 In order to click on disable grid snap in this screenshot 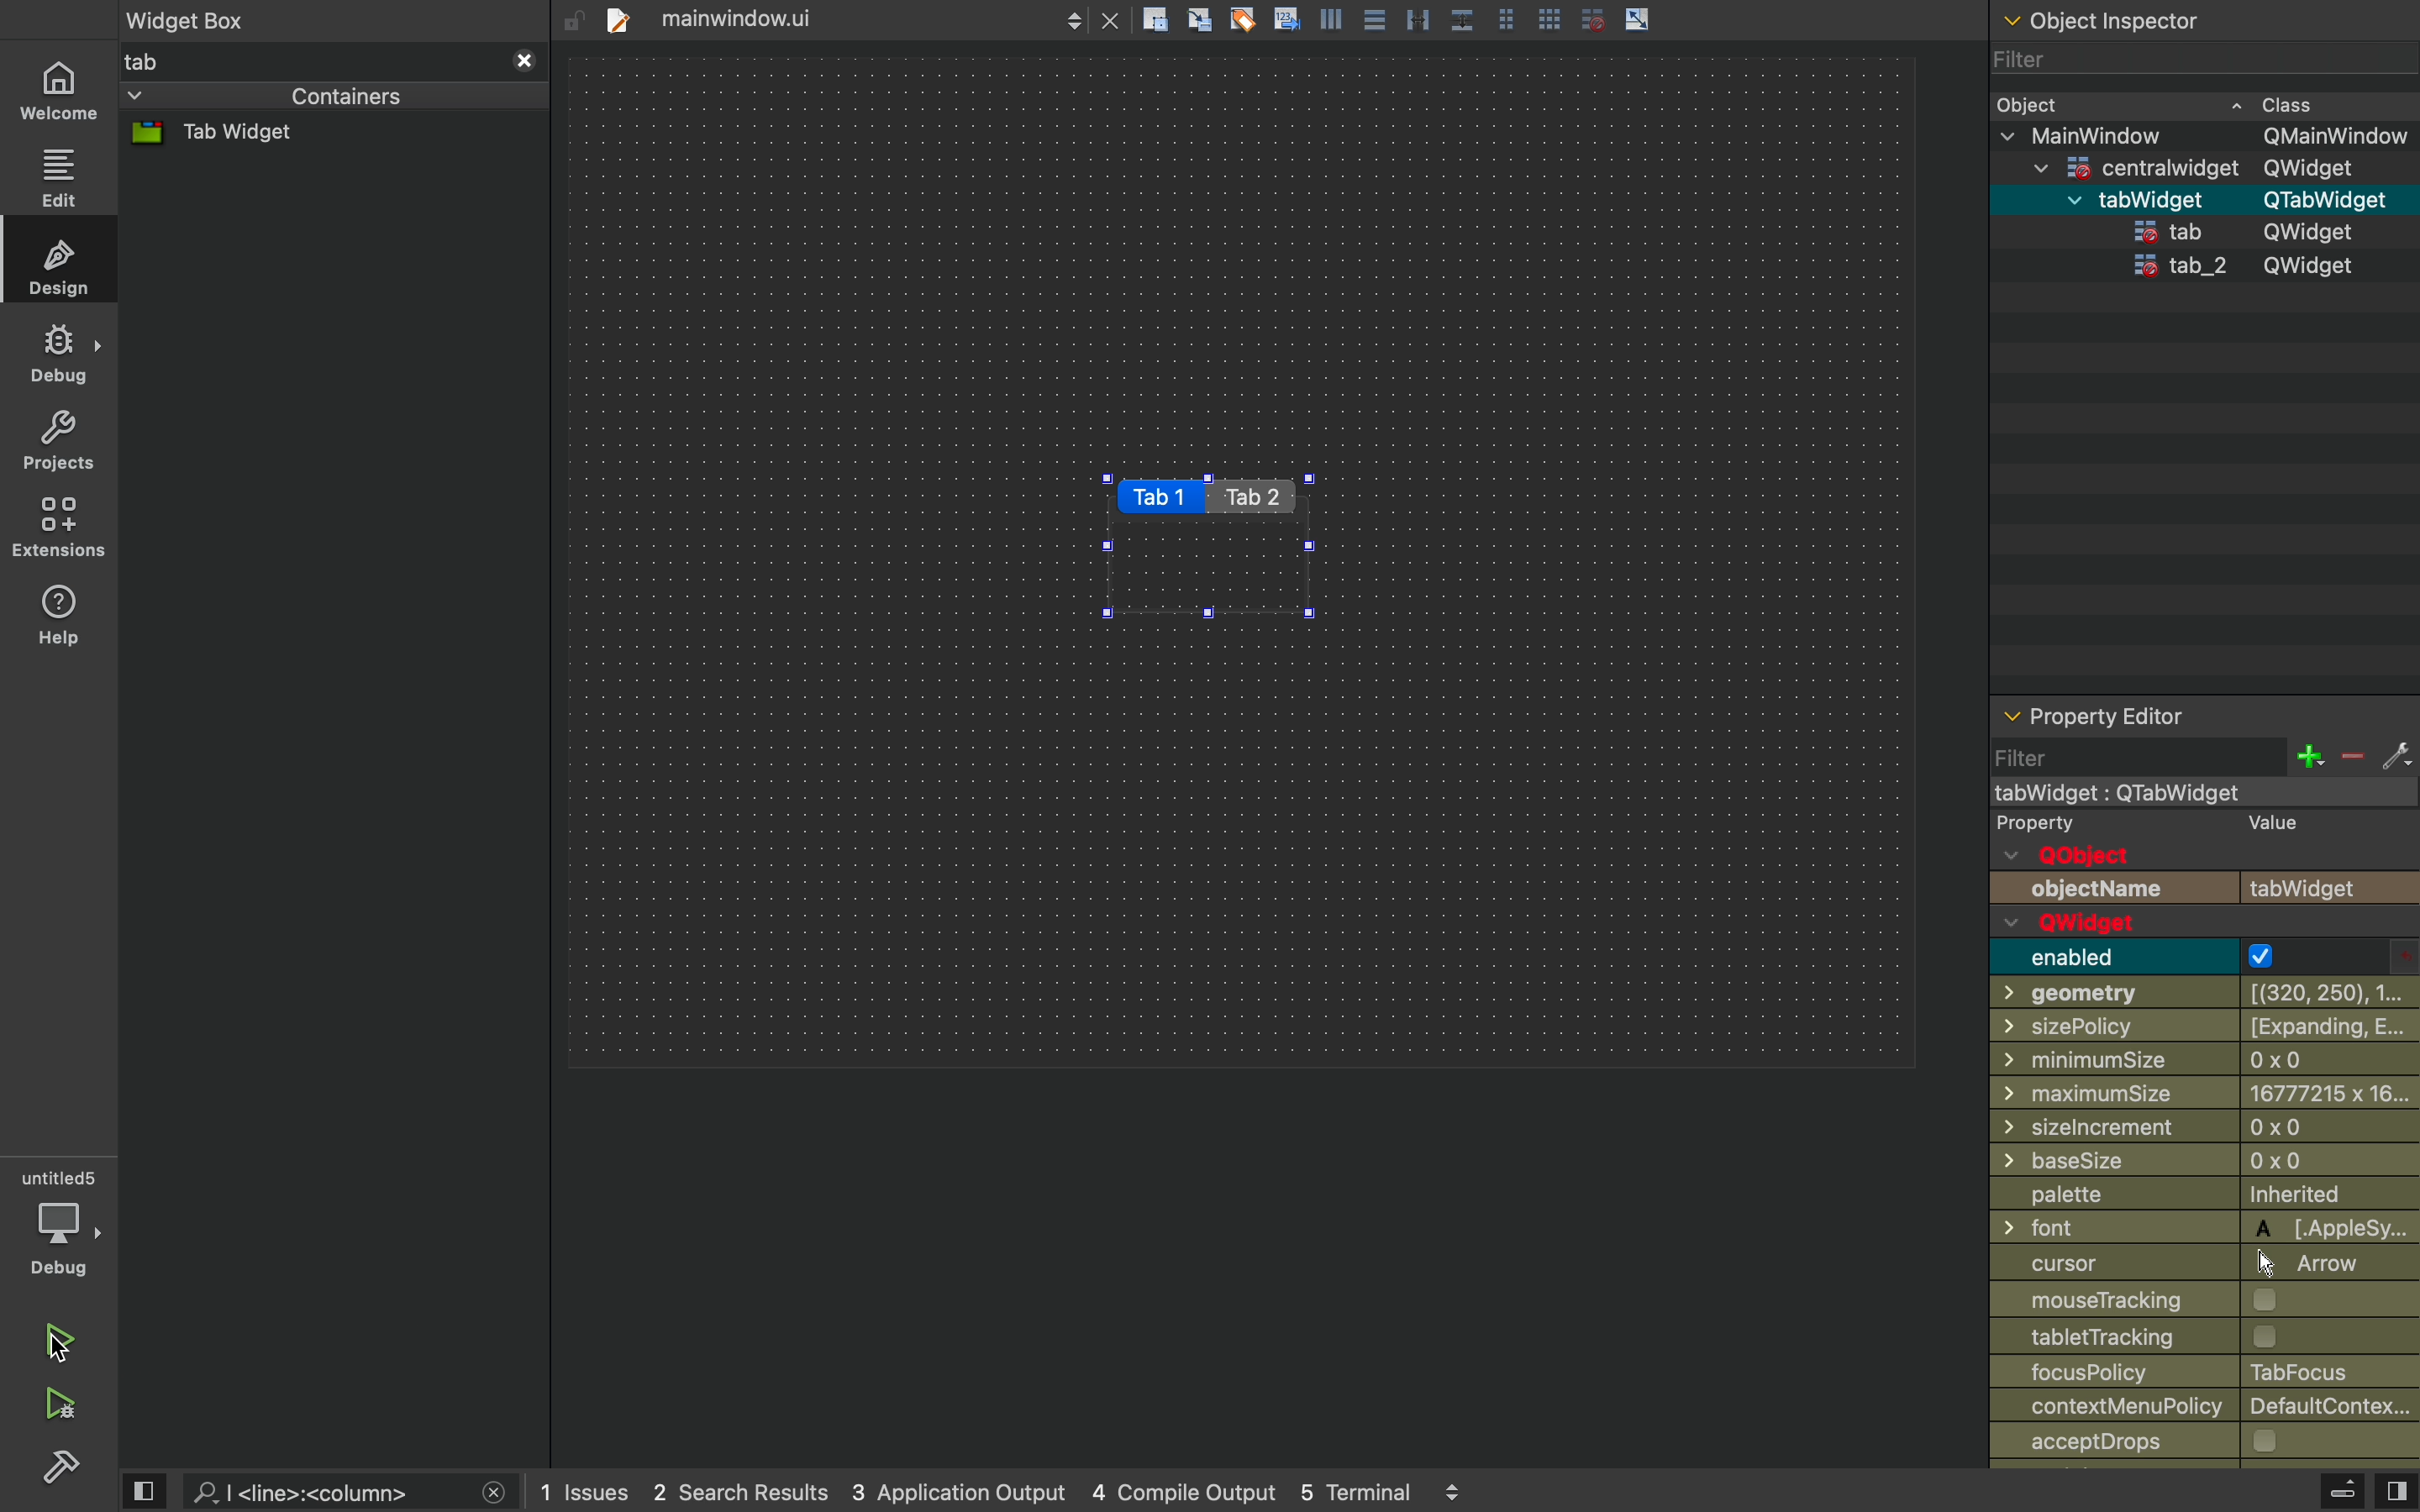, I will do `click(1593, 18)`.